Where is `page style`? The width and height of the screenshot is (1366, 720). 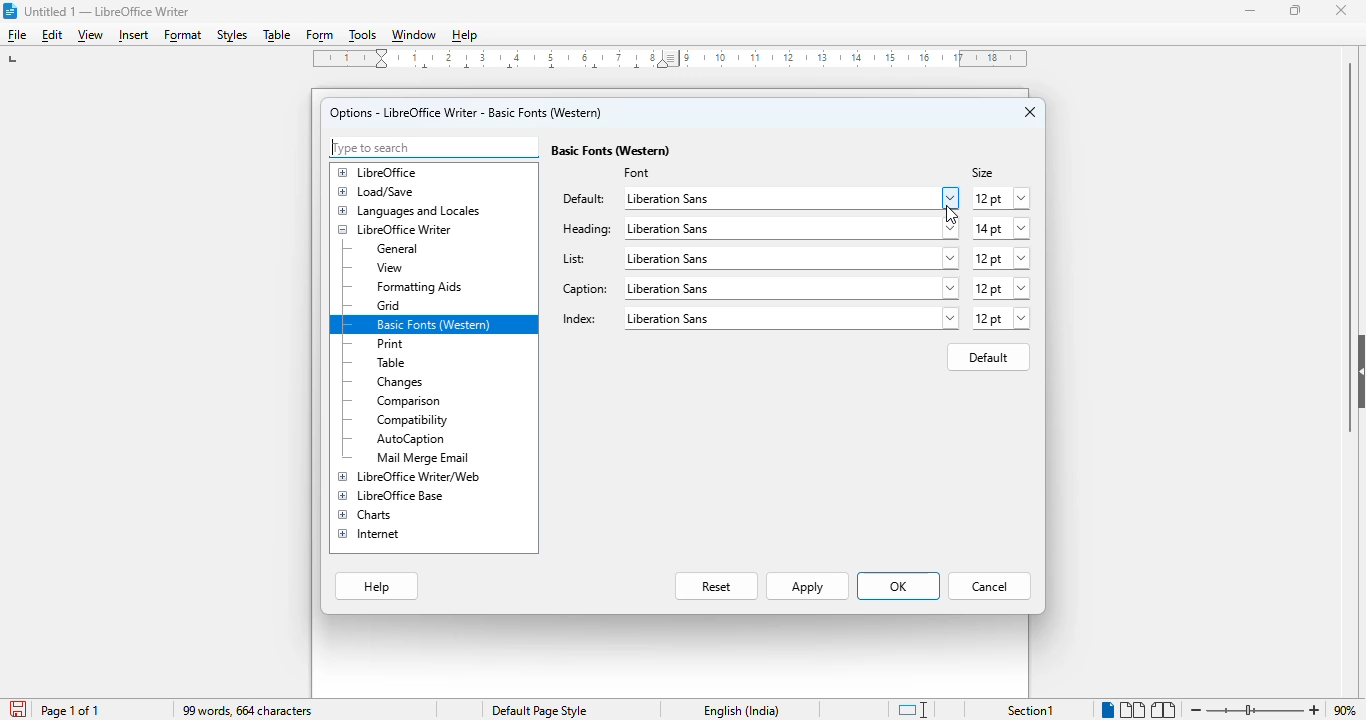 page style is located at coordinates (540, 711).